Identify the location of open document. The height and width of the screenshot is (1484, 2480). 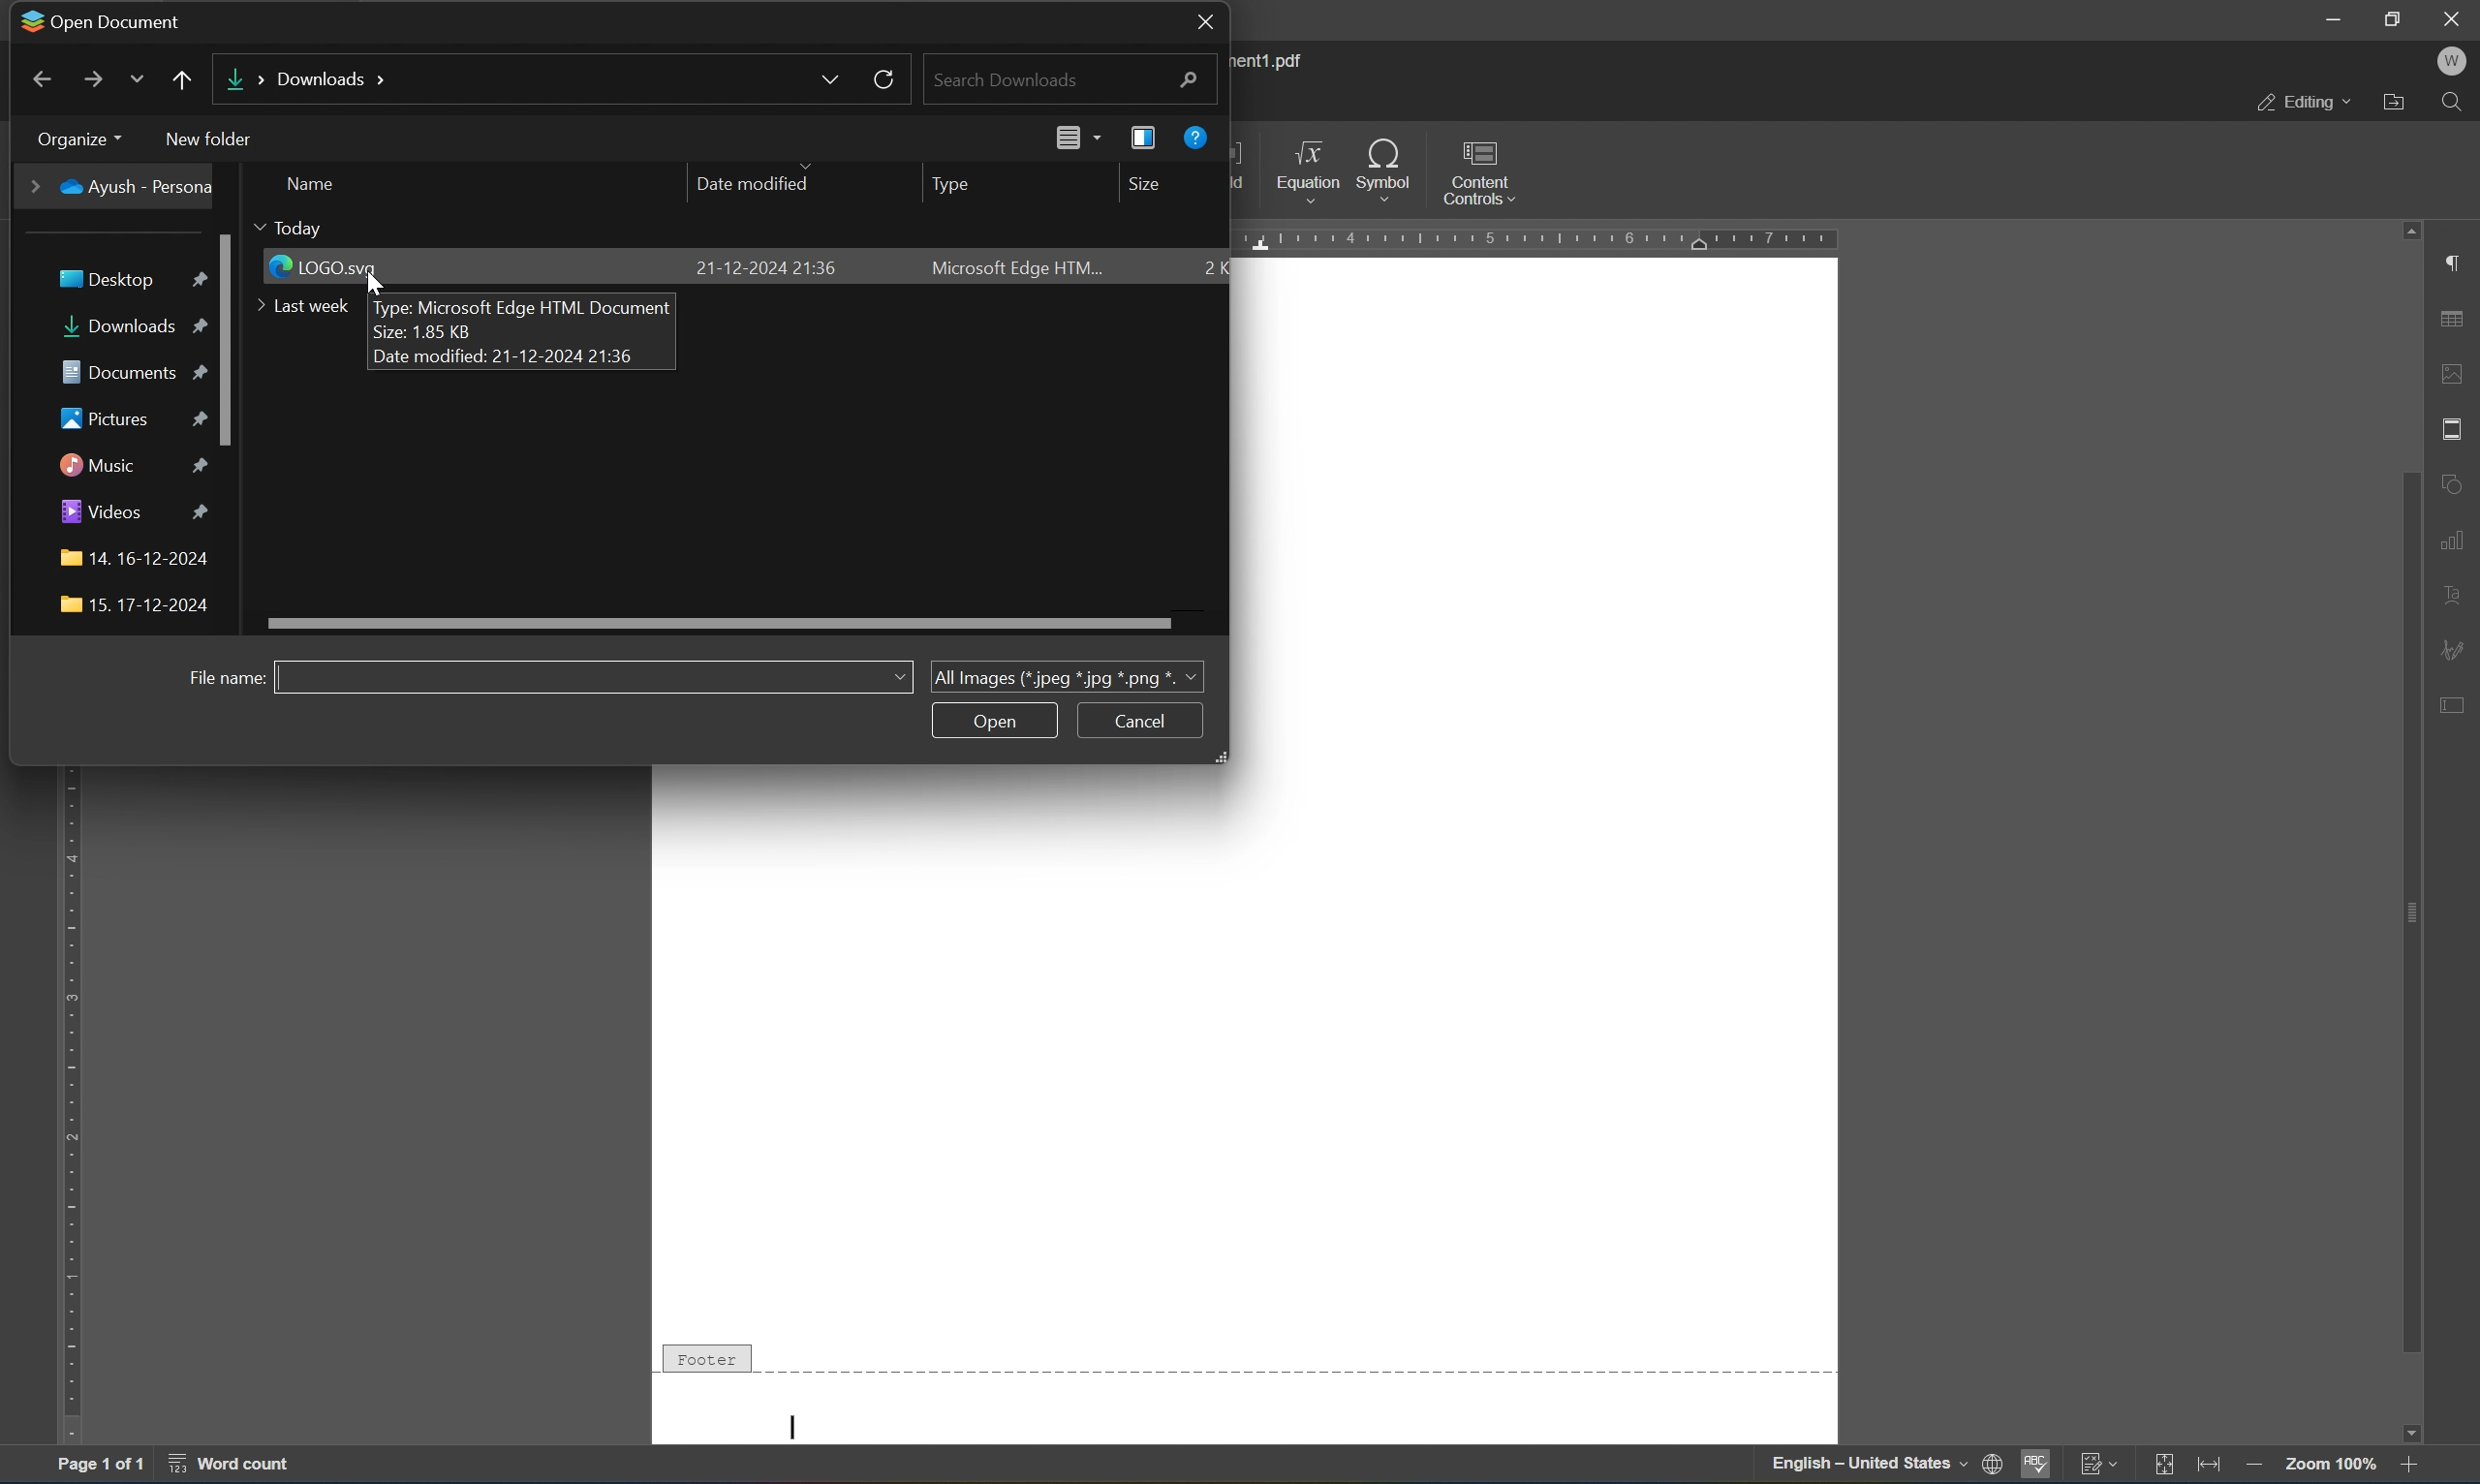
(104, 21).